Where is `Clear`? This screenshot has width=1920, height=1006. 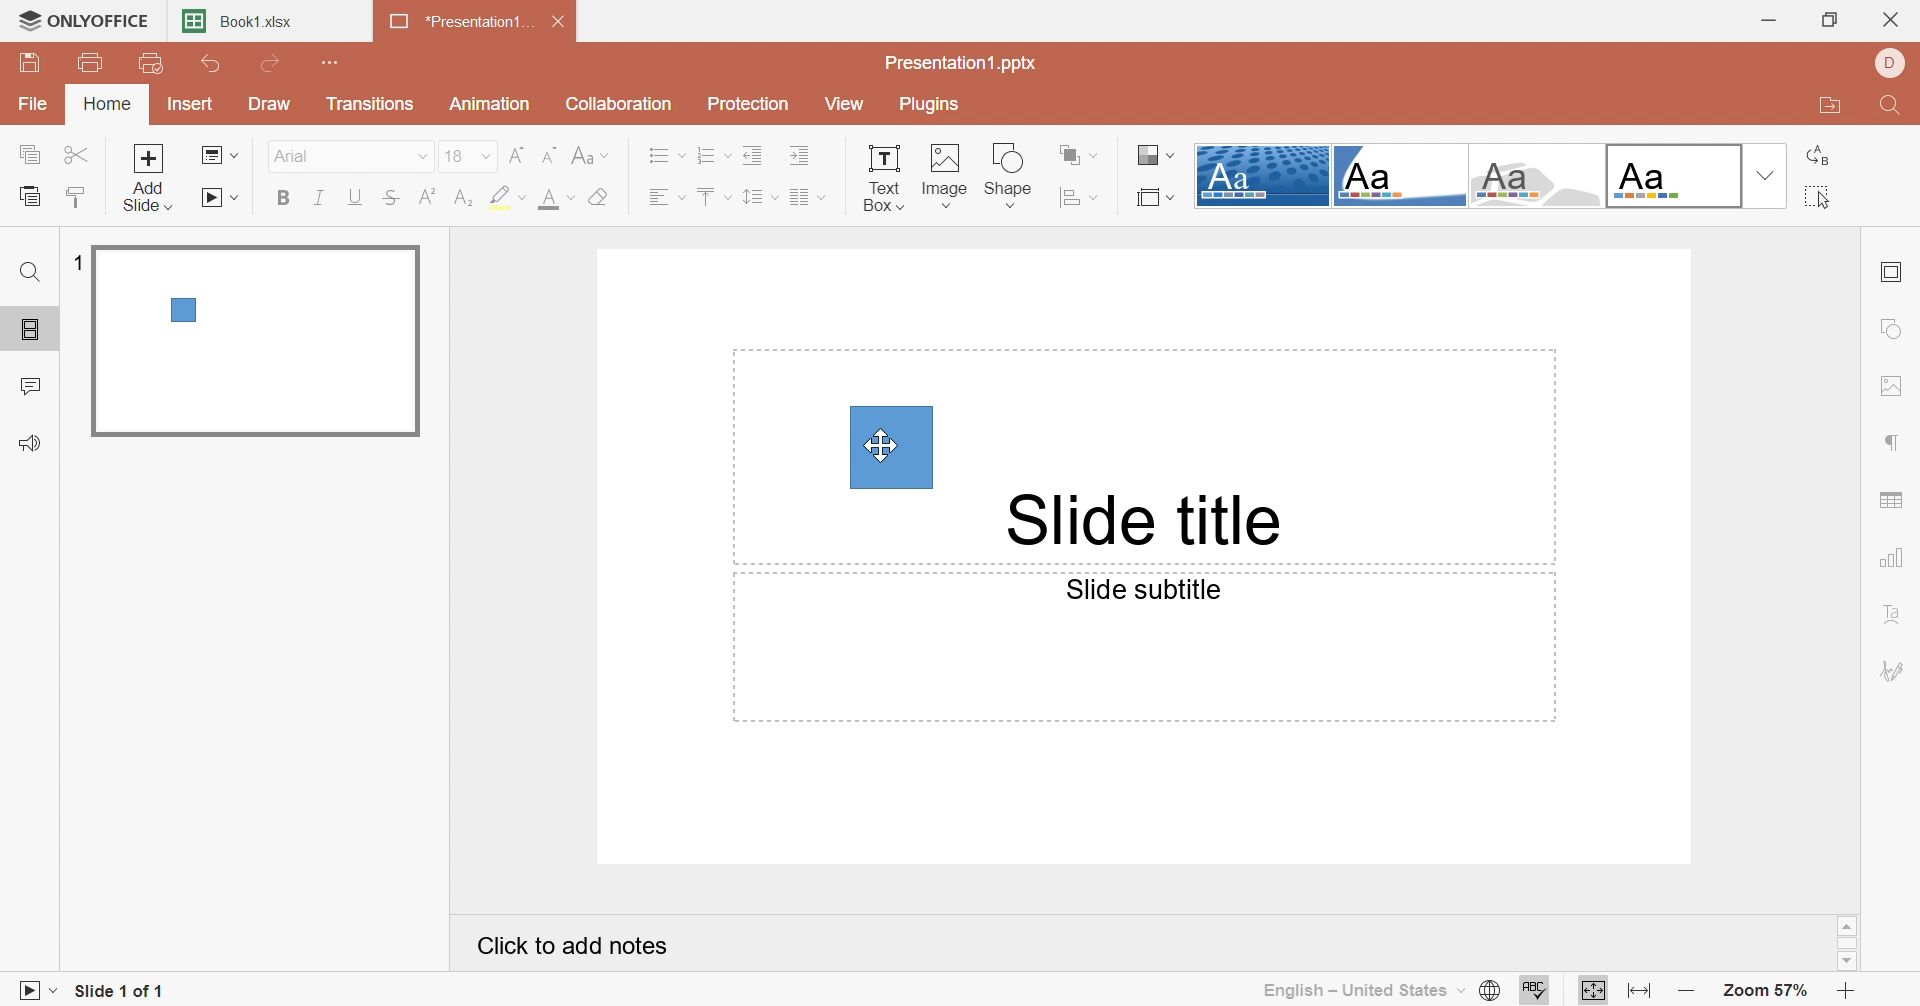
Clear is located at coordinates (604, 196).